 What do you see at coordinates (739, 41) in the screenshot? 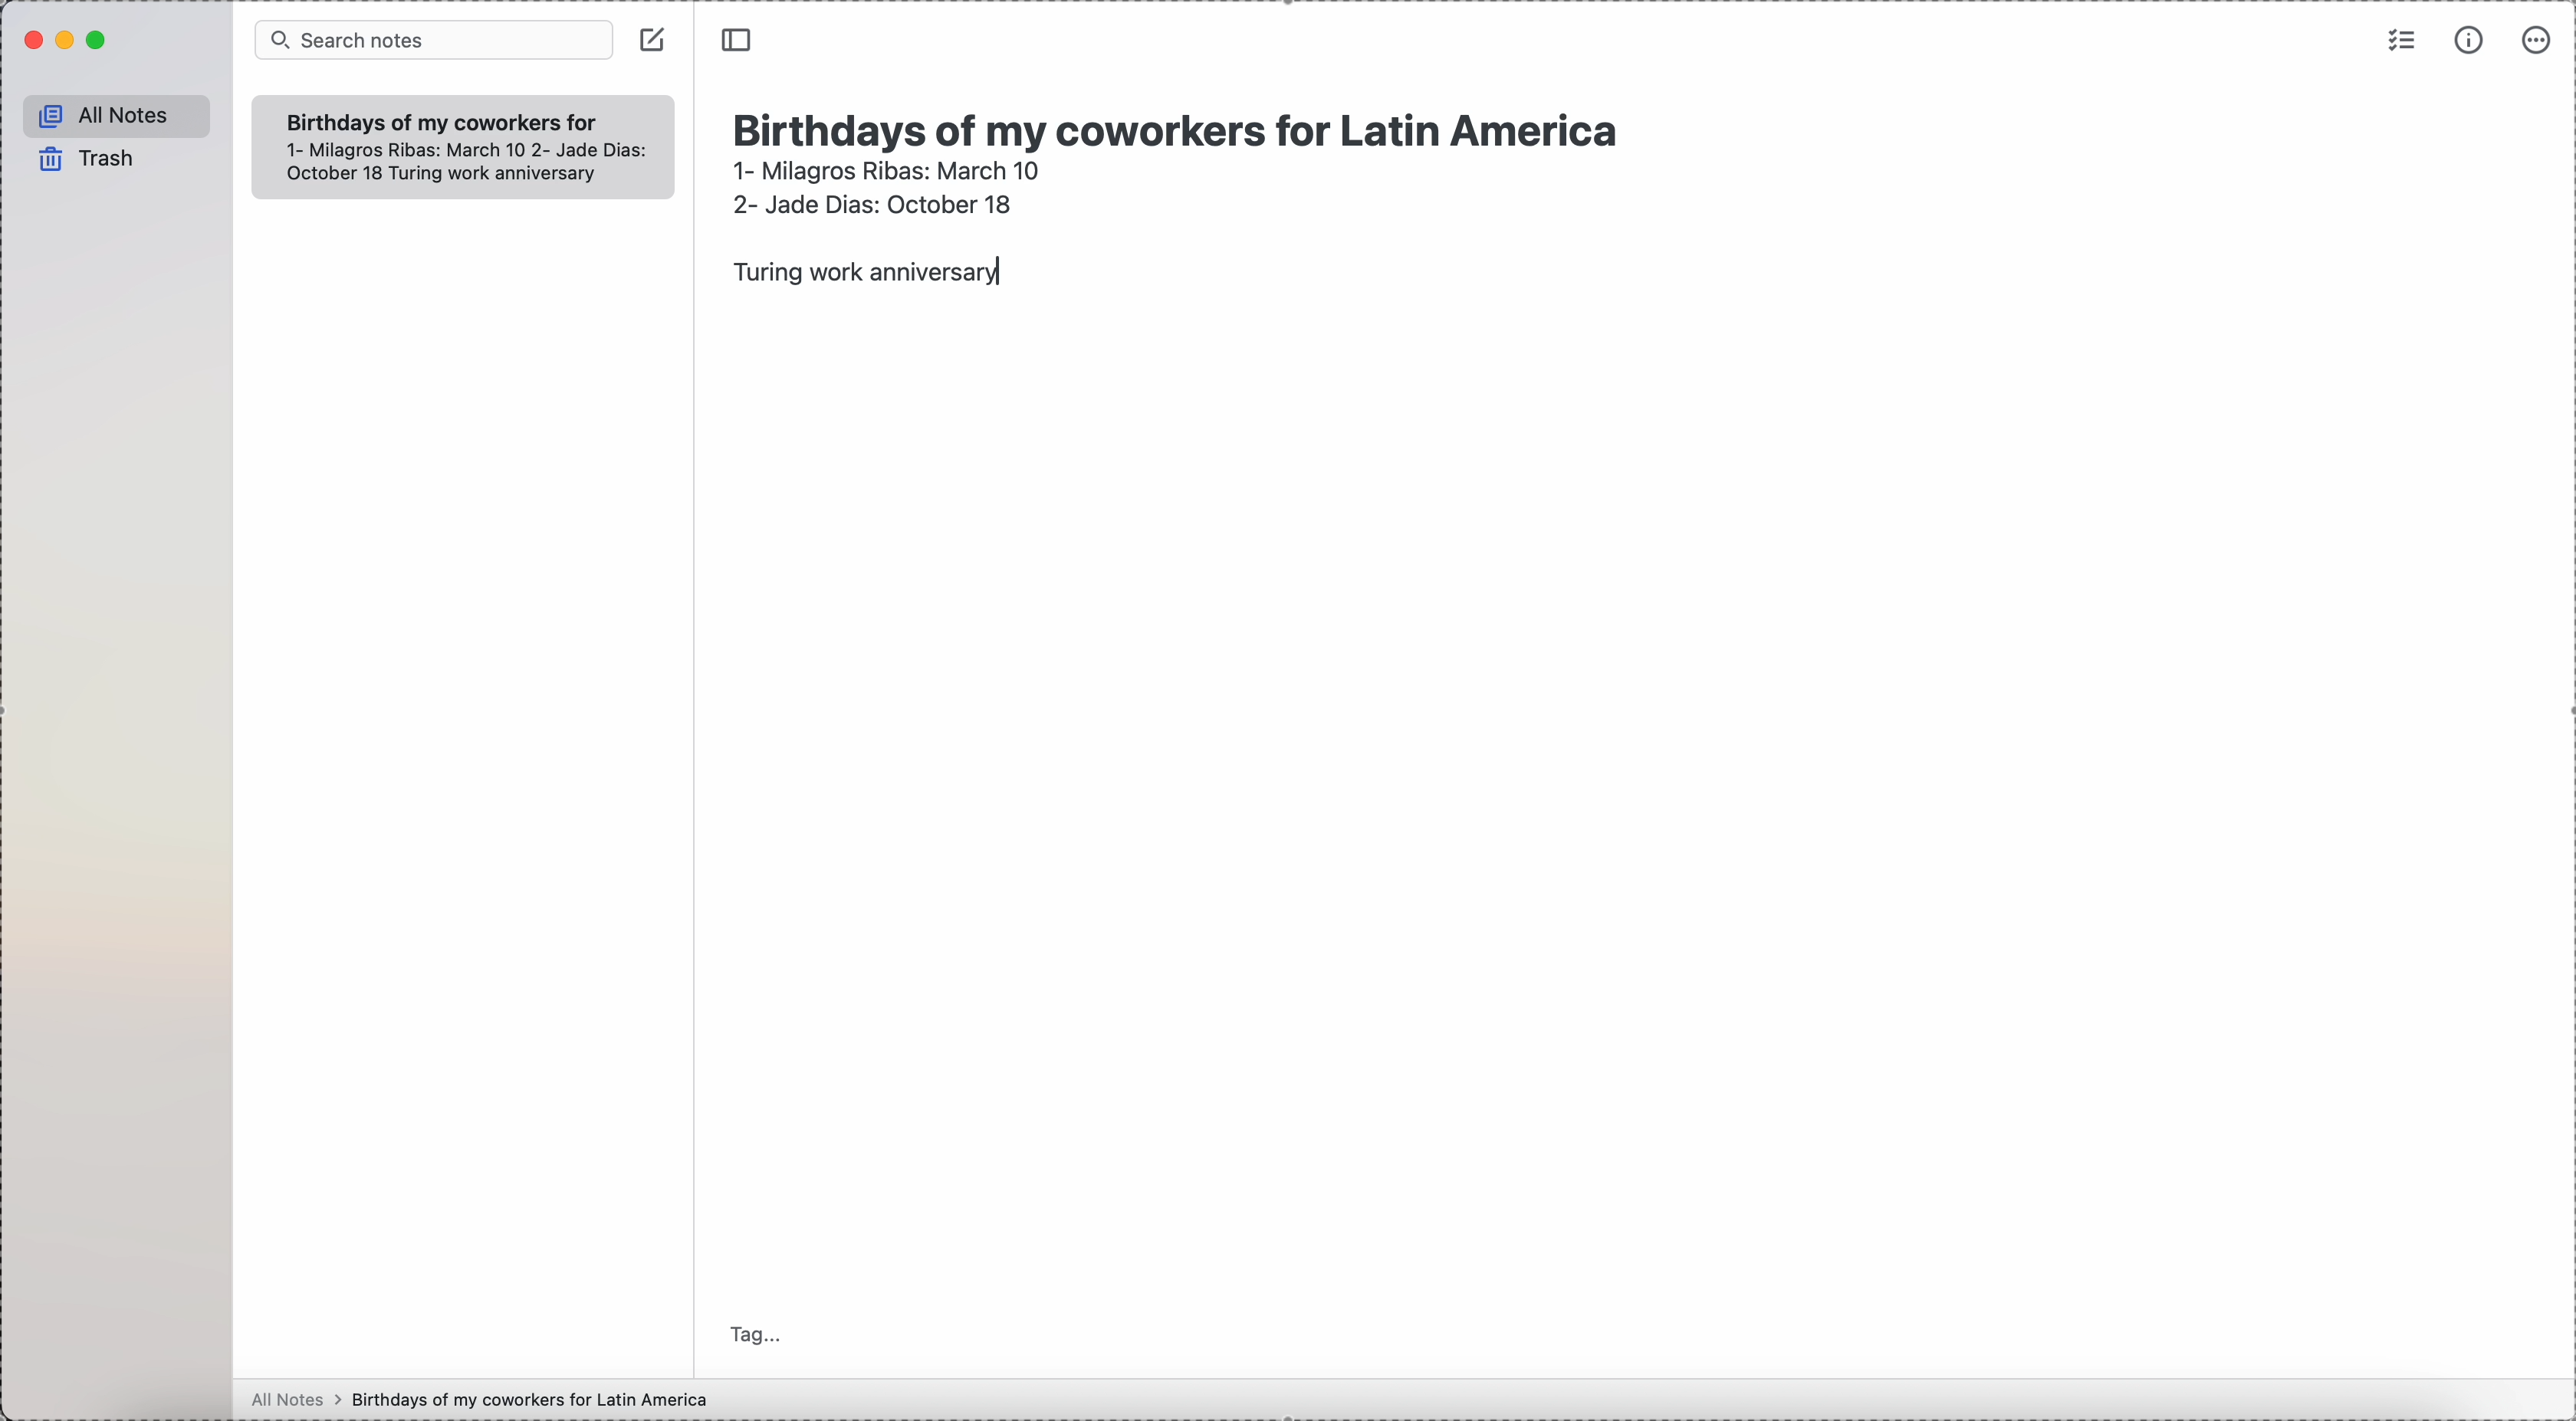
I see `toggle side bar` at bounding box center [739, 41].